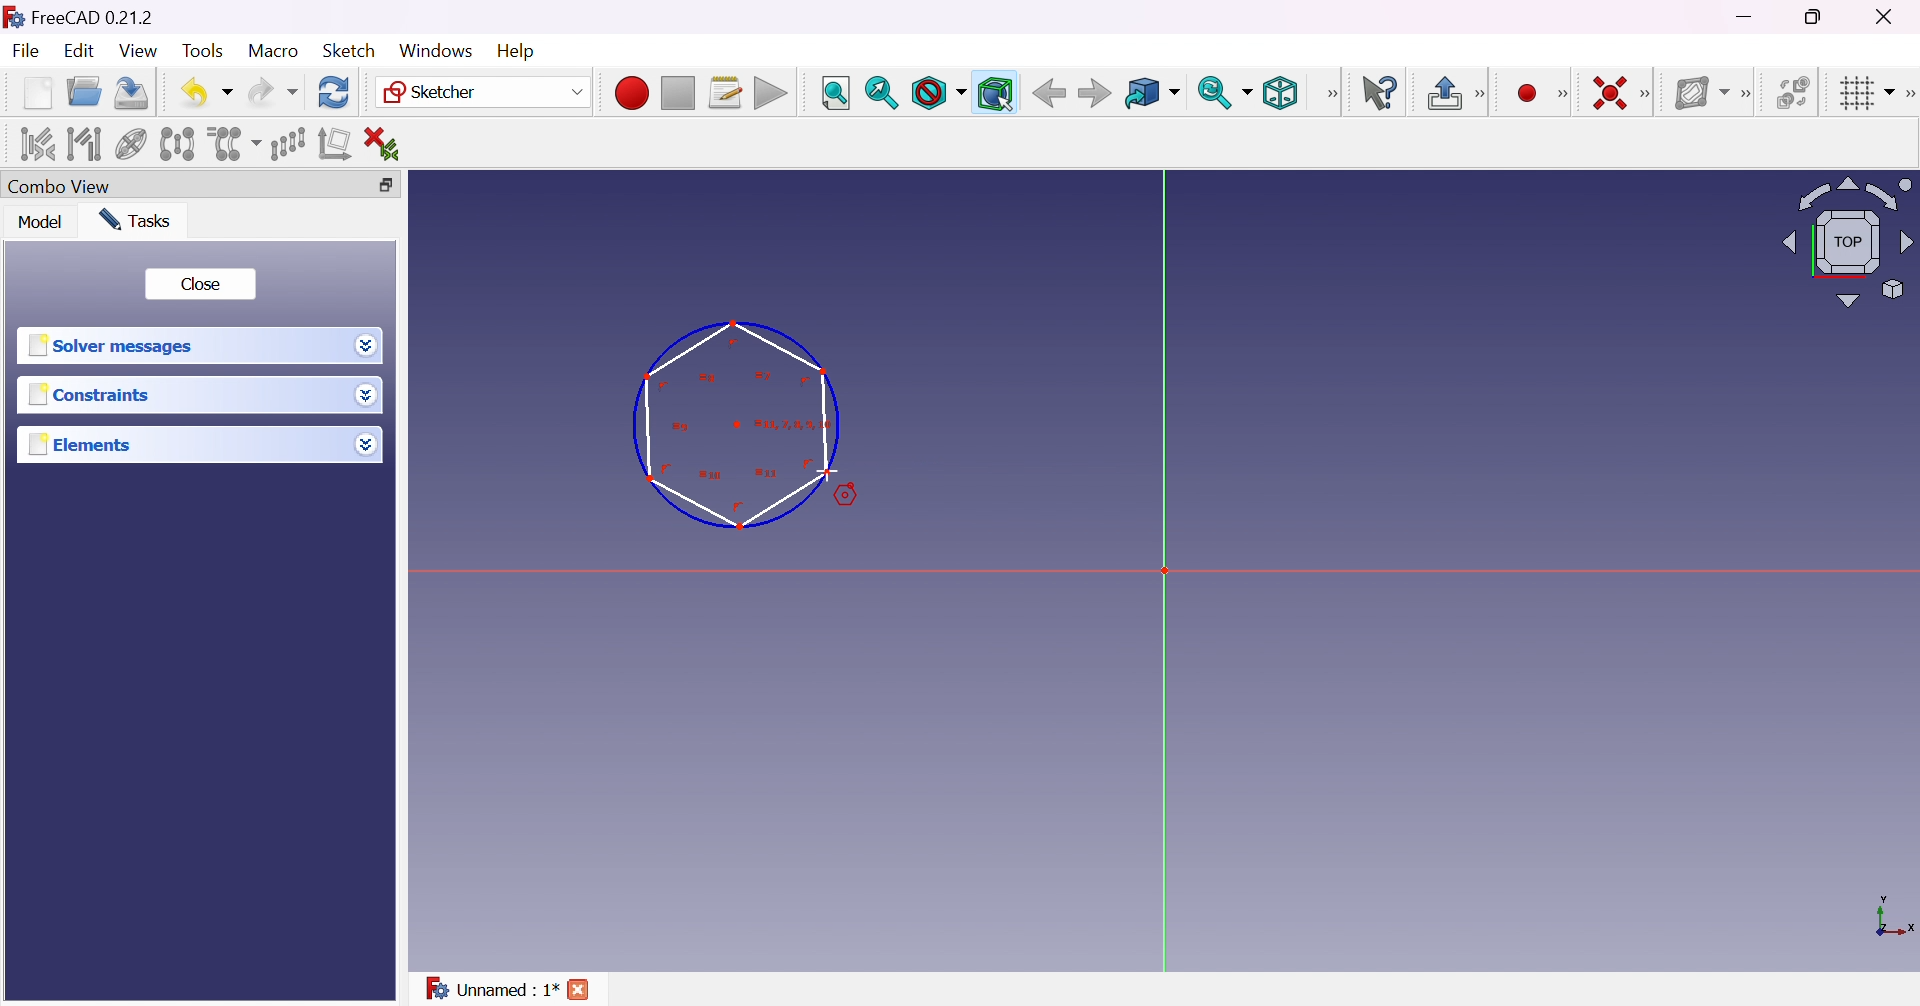 The image size is (1920, 1006). Describe the element at coordinates (388, 145) in the screenshot. I see `Delete all constraints` at that location.